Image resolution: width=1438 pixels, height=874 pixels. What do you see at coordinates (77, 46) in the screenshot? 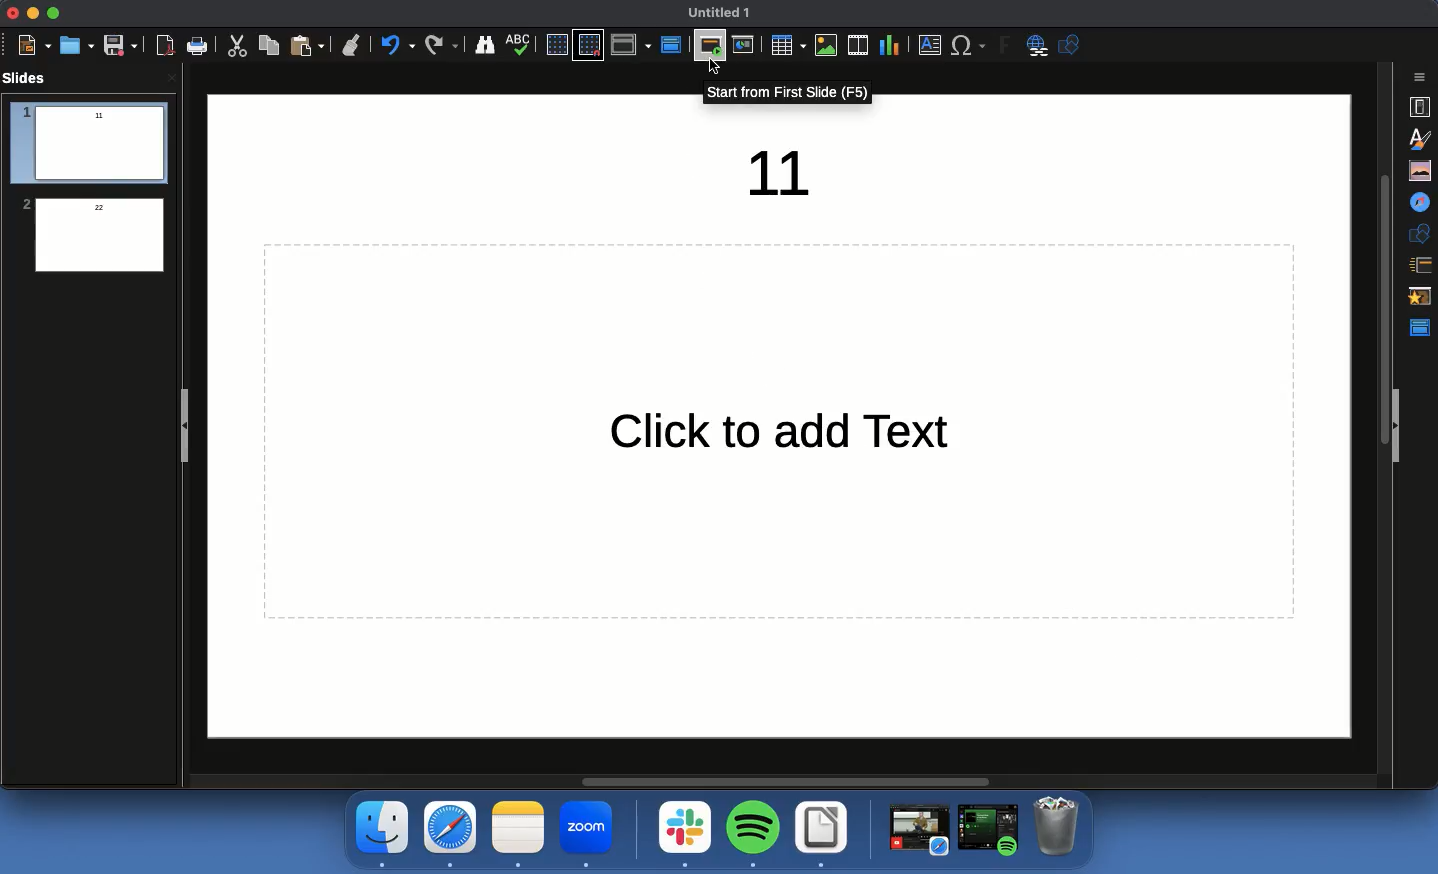
I see `Open` at bounding box center [77, 46].